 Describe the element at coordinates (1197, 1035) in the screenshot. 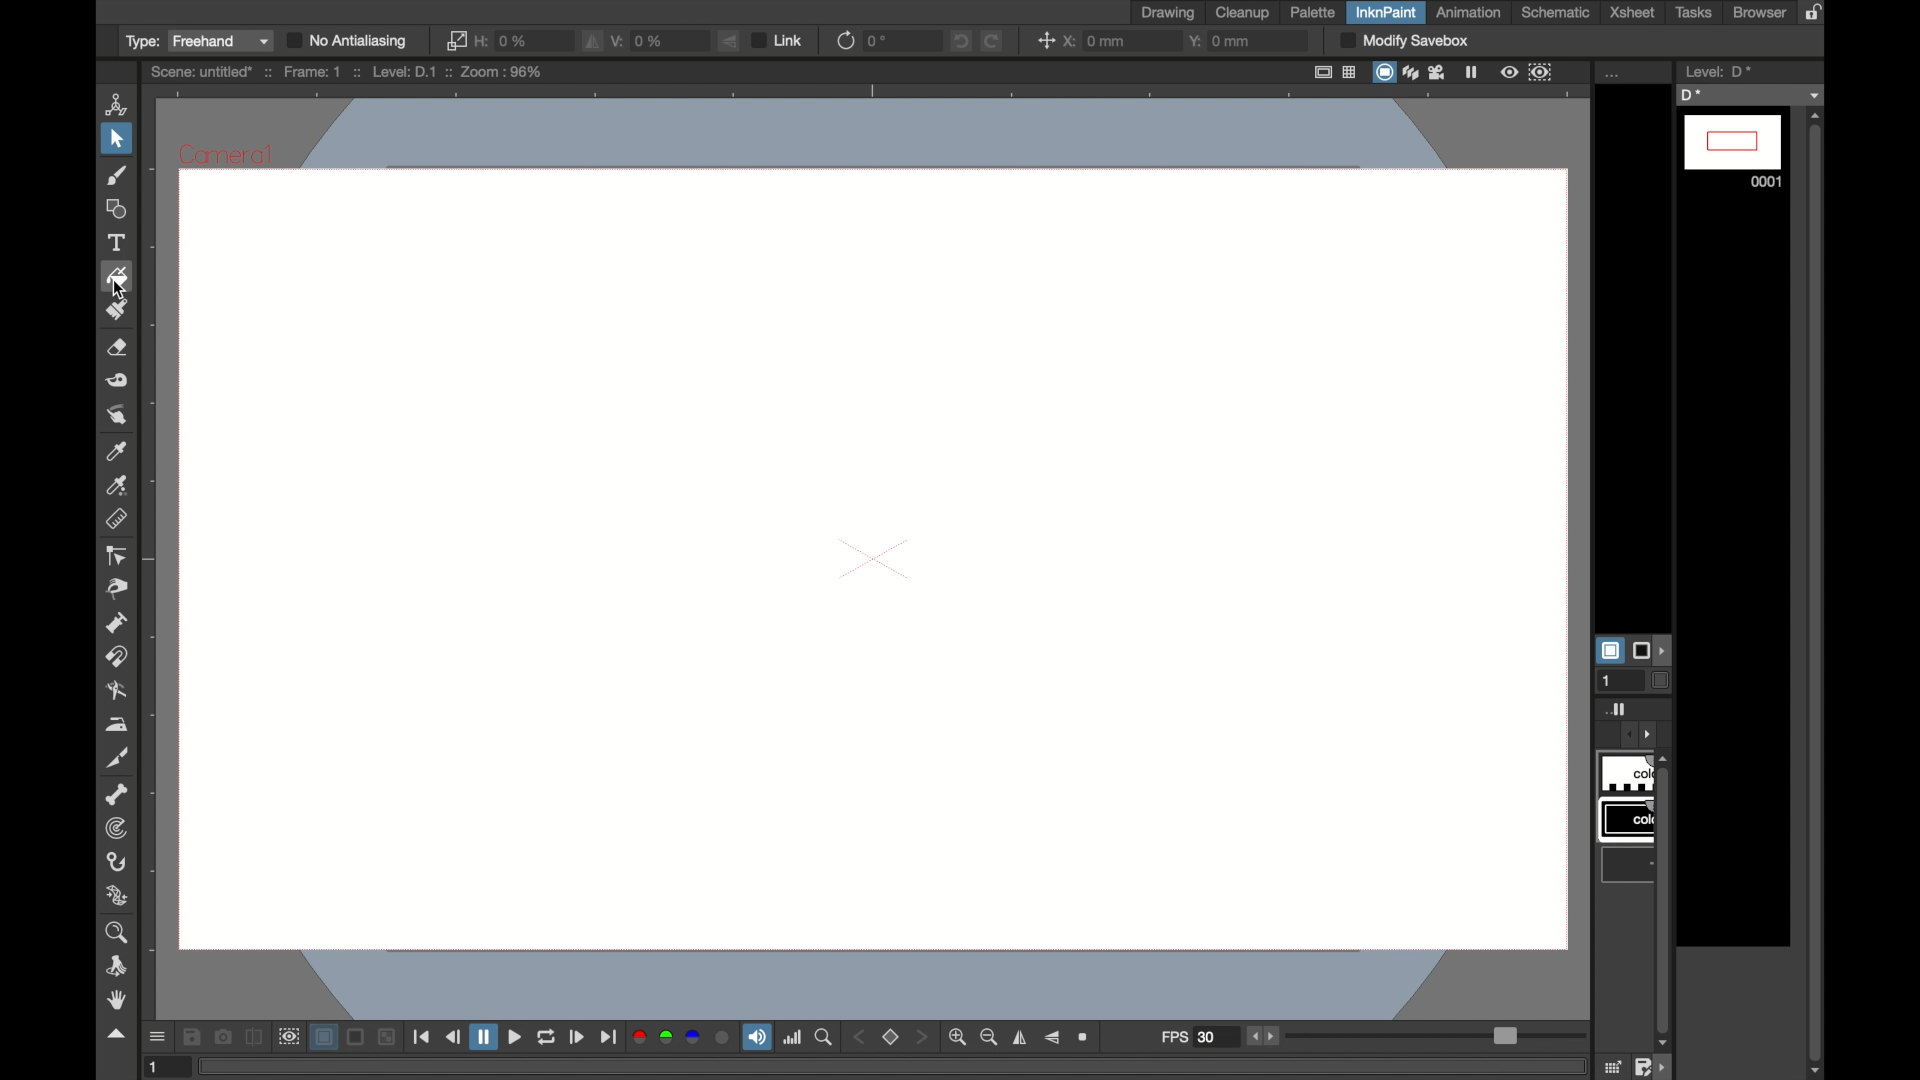

I see `fps` at that location.